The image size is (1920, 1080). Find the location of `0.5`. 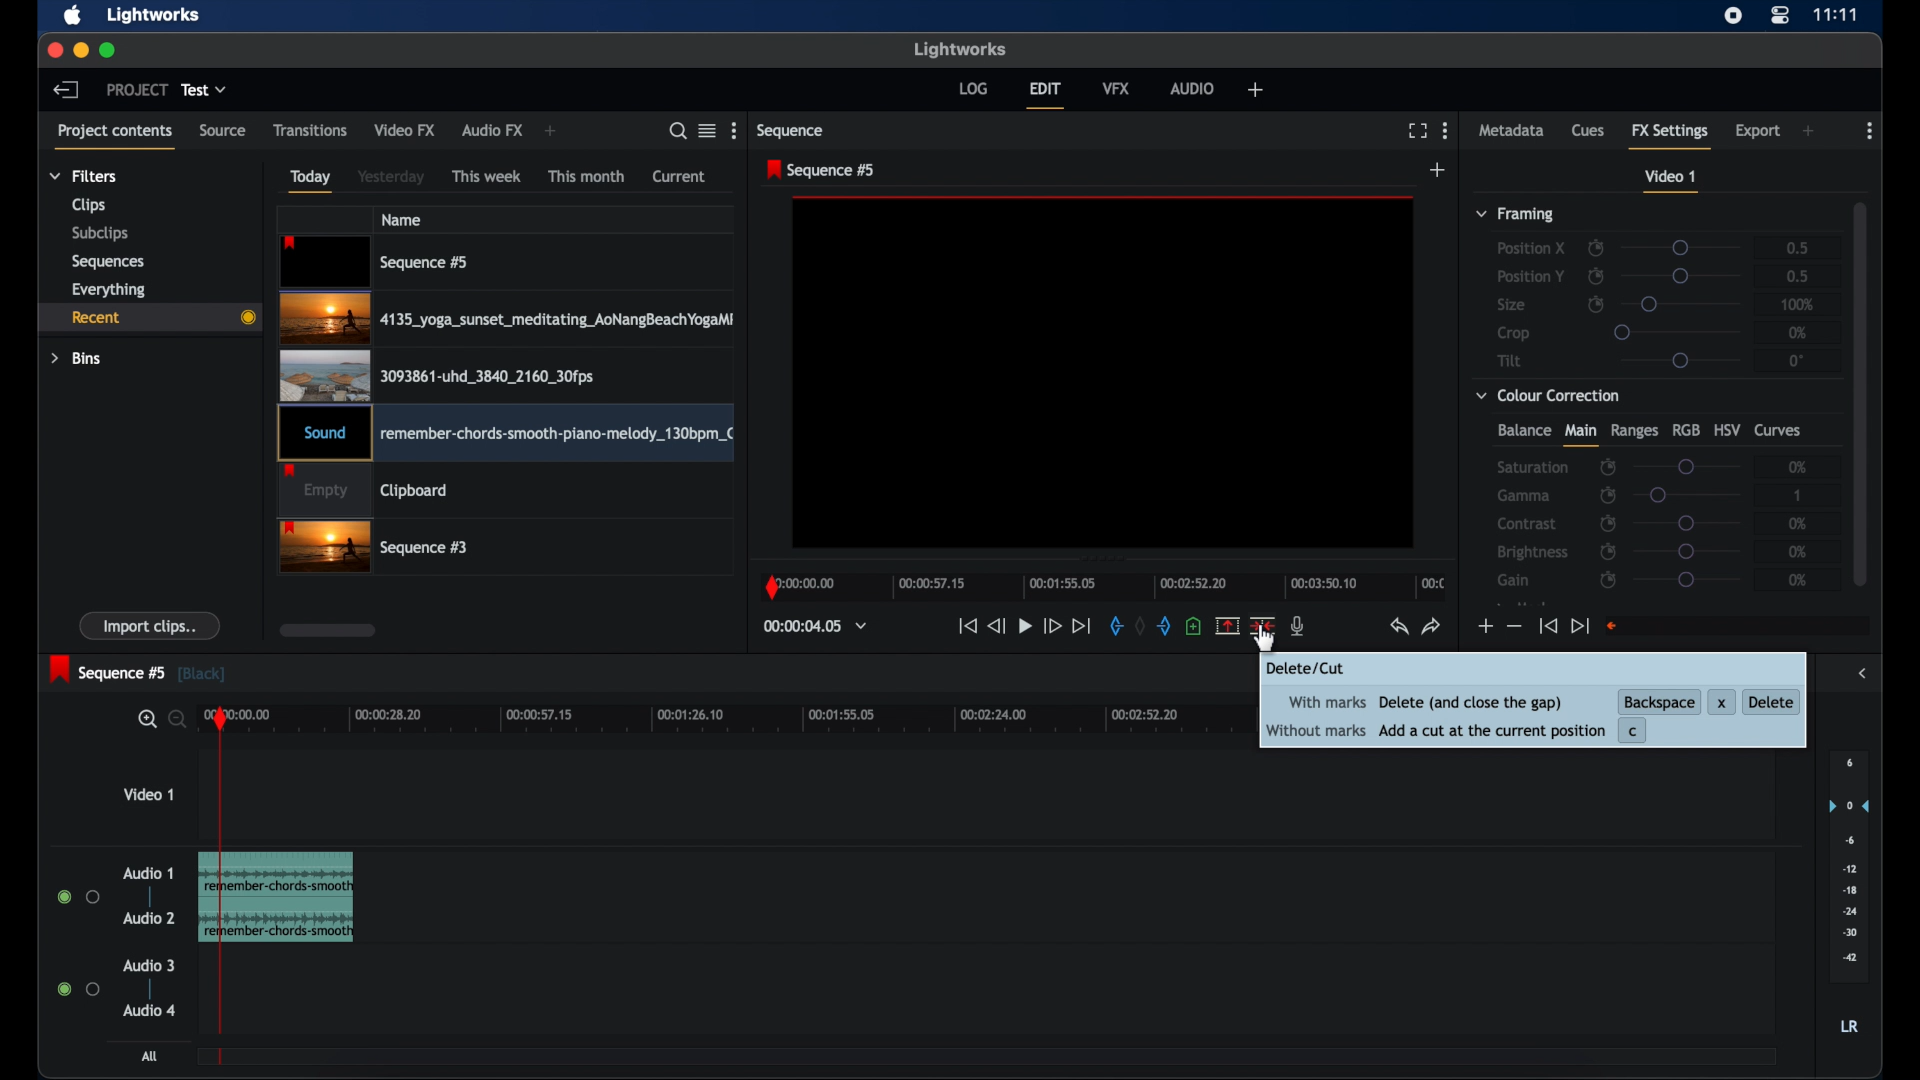

0.5 is located at coordinates (1798, 276).